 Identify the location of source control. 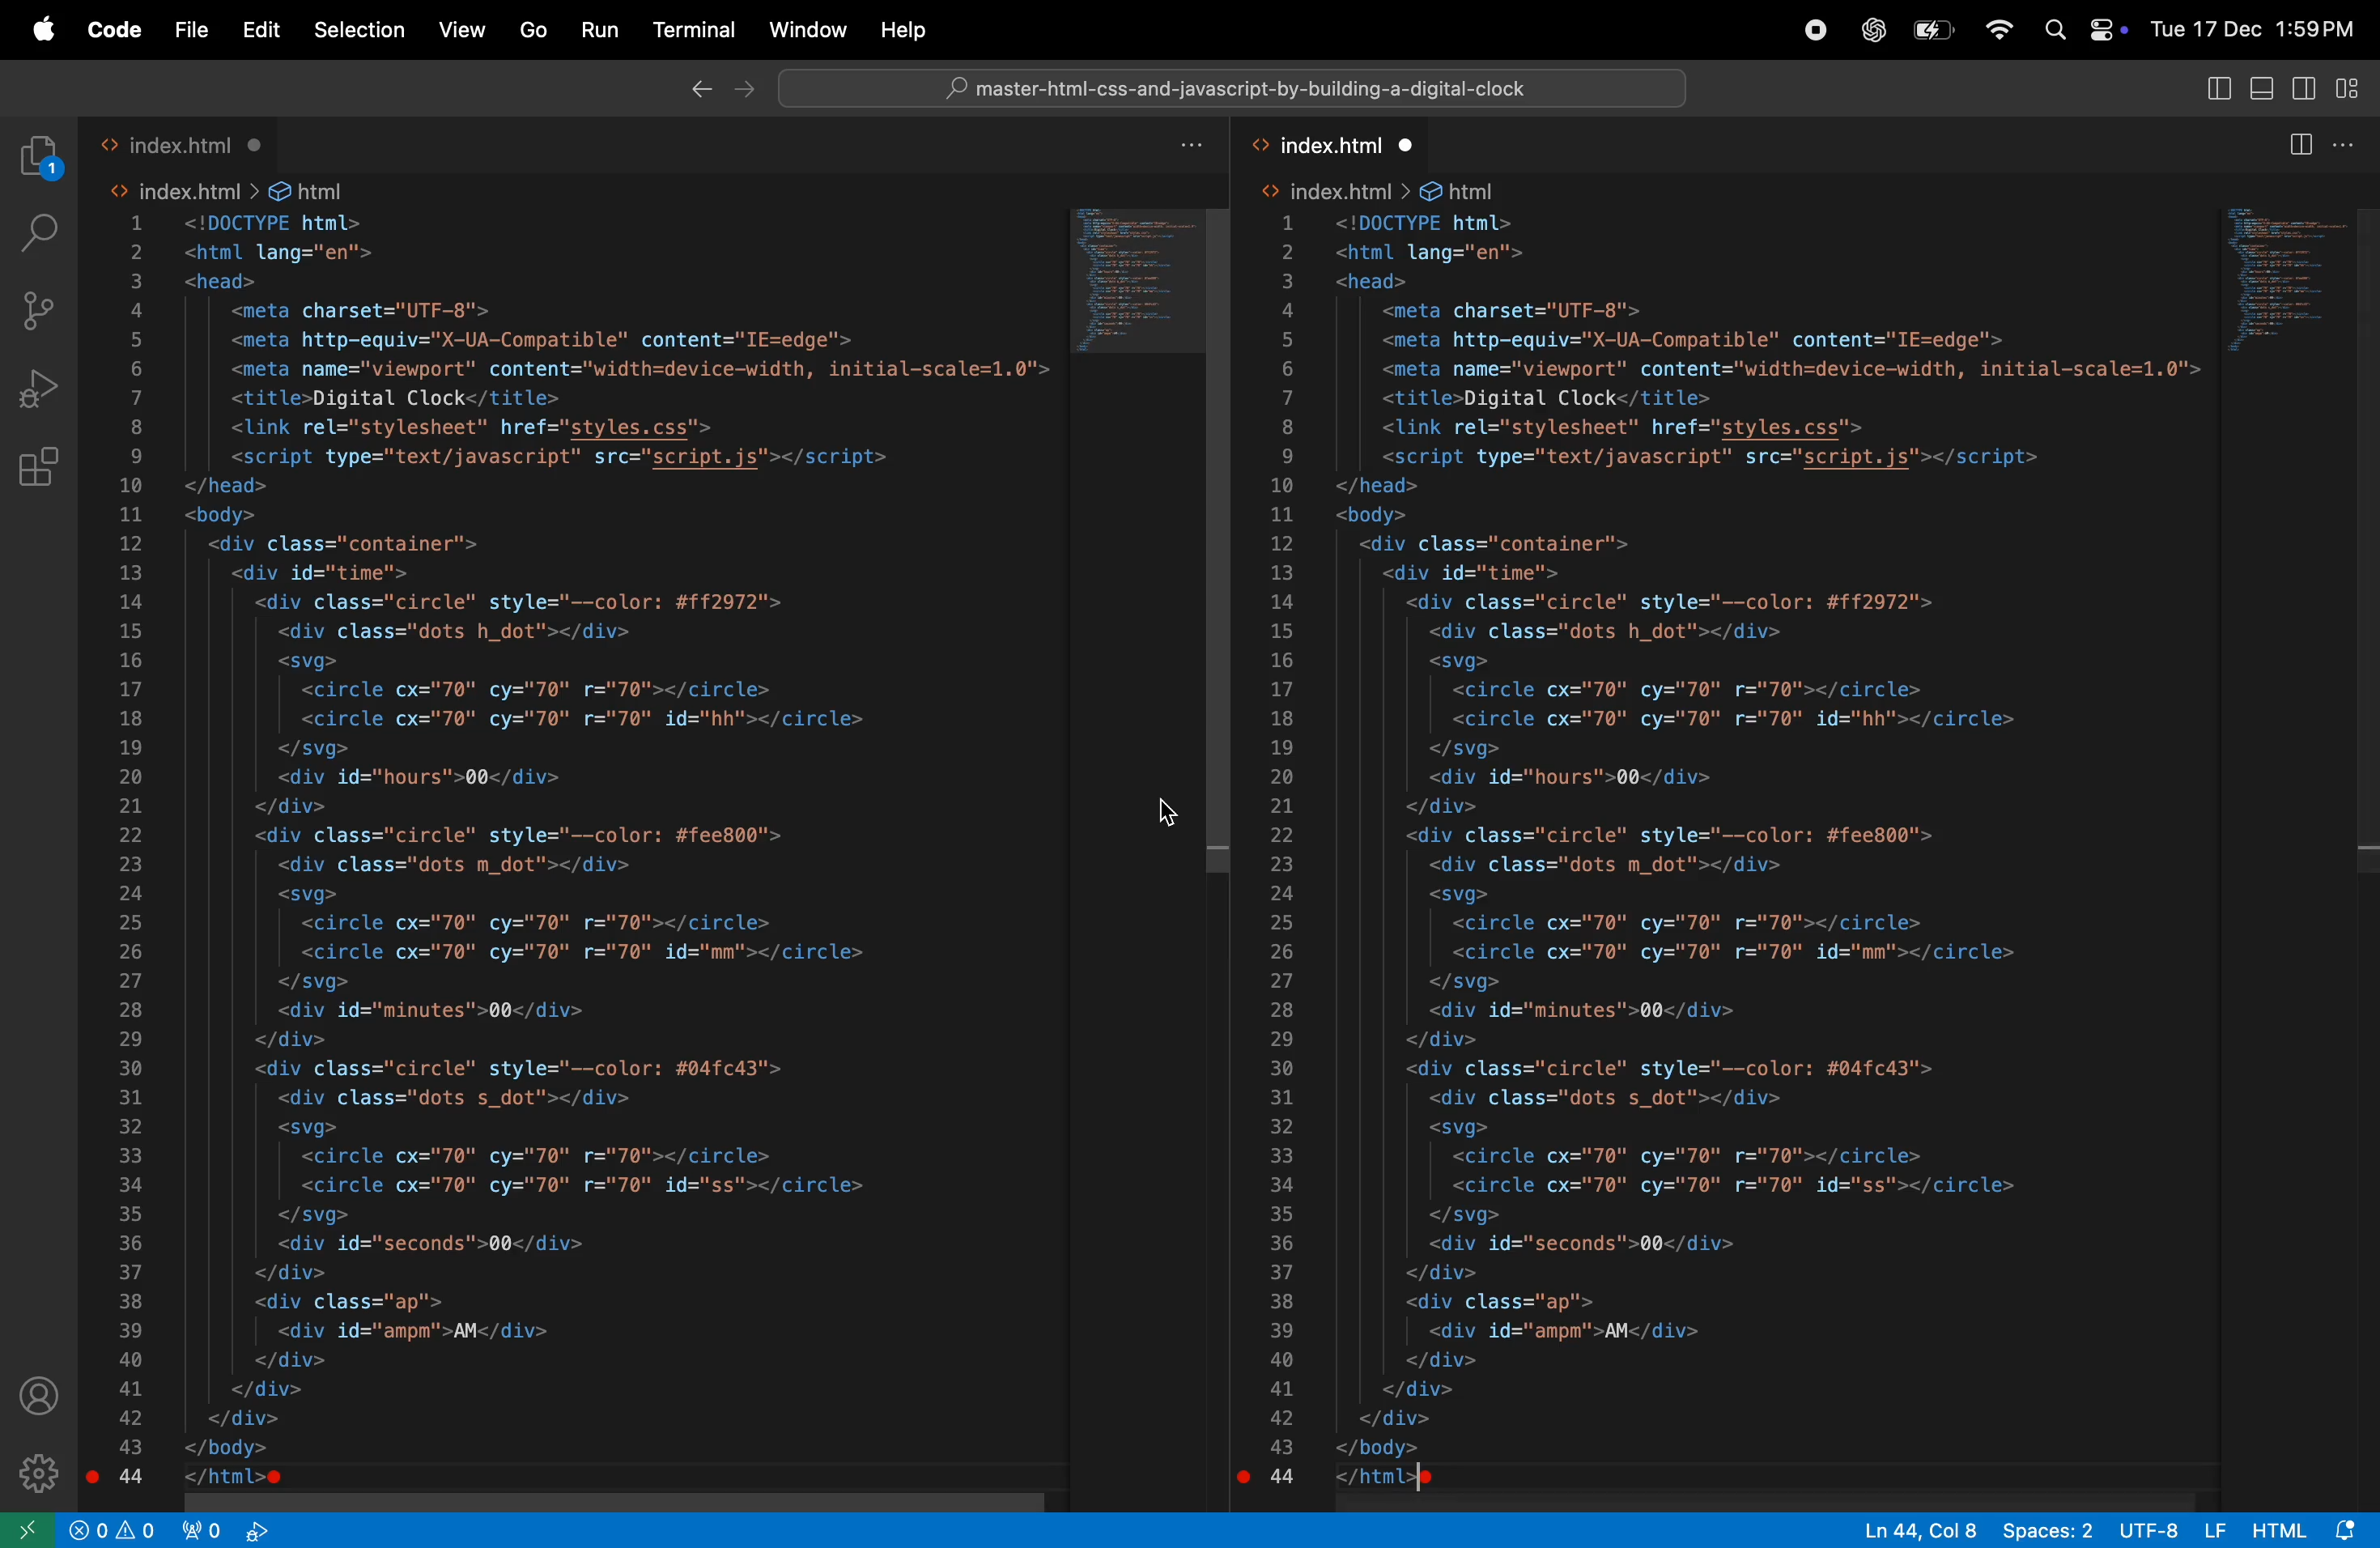
(38, 308).